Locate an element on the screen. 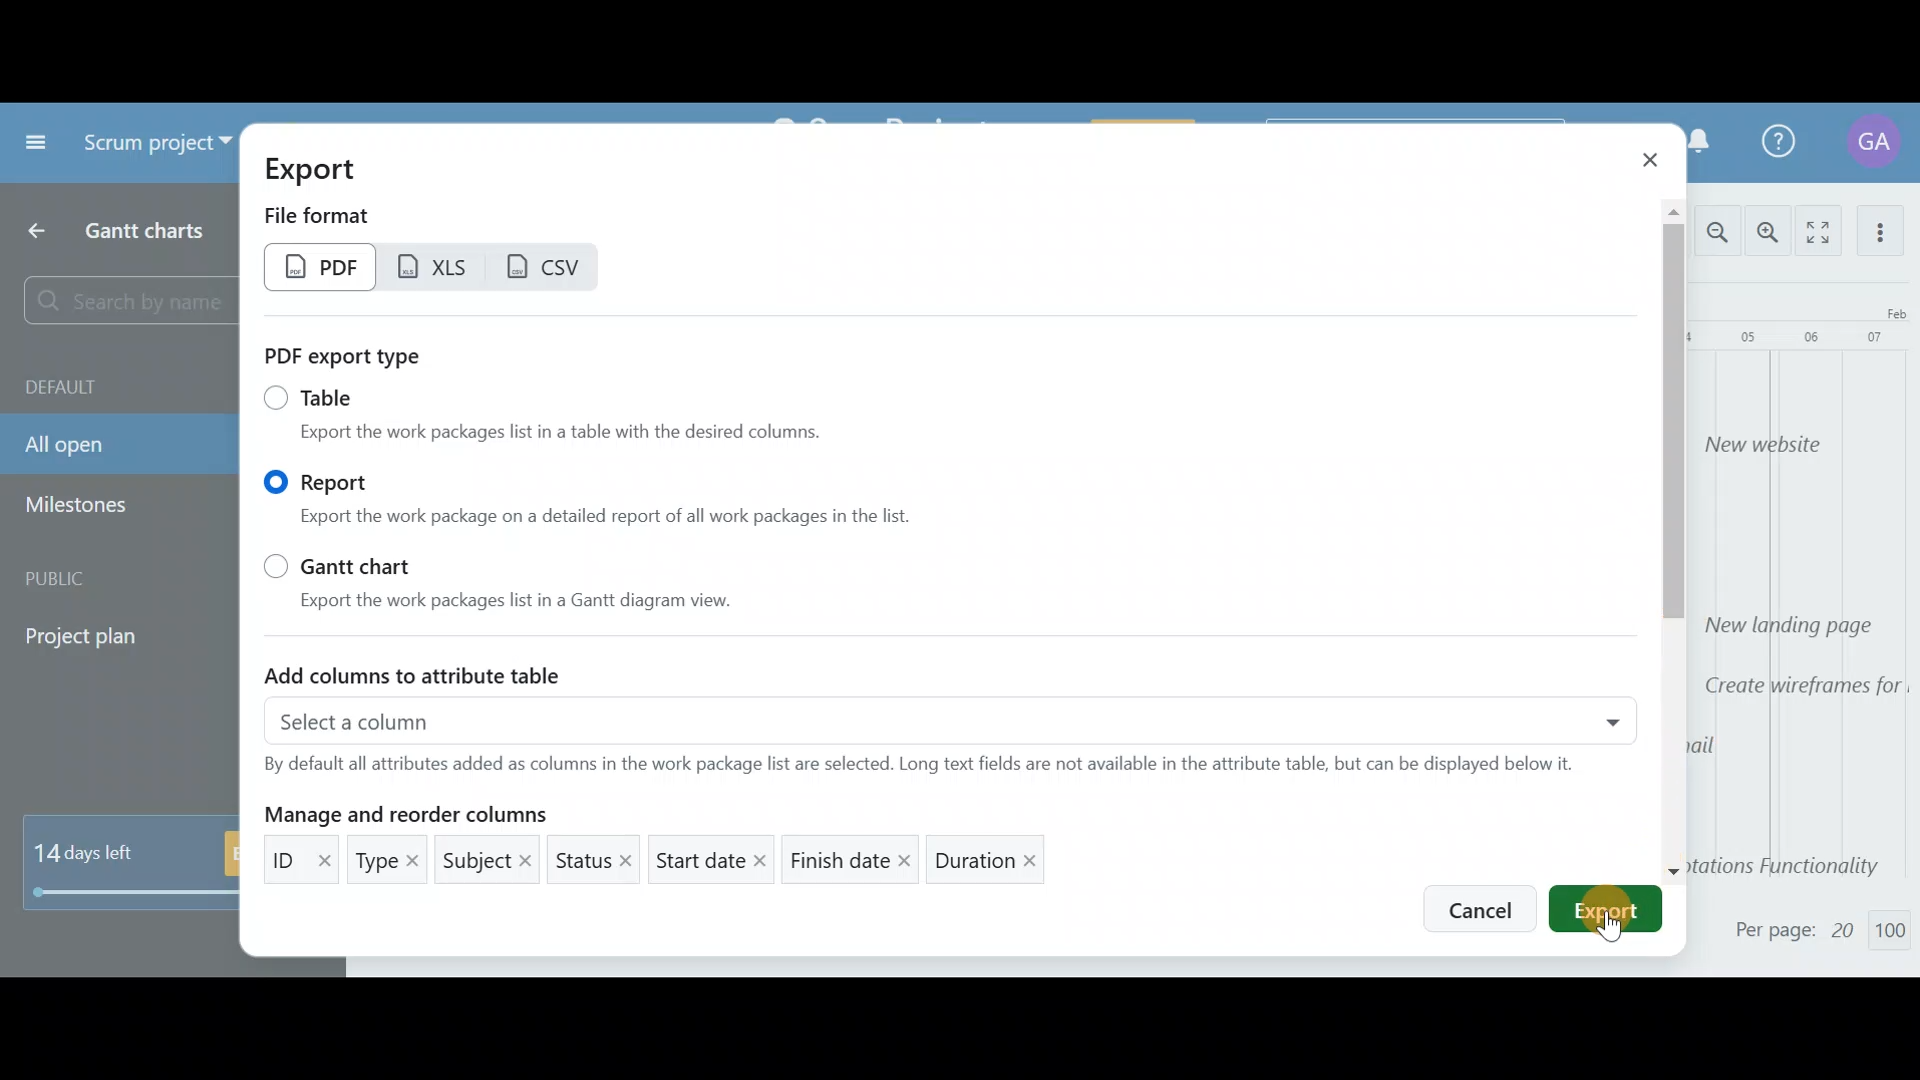  Zoom out is located at coordinates (1721, 234).